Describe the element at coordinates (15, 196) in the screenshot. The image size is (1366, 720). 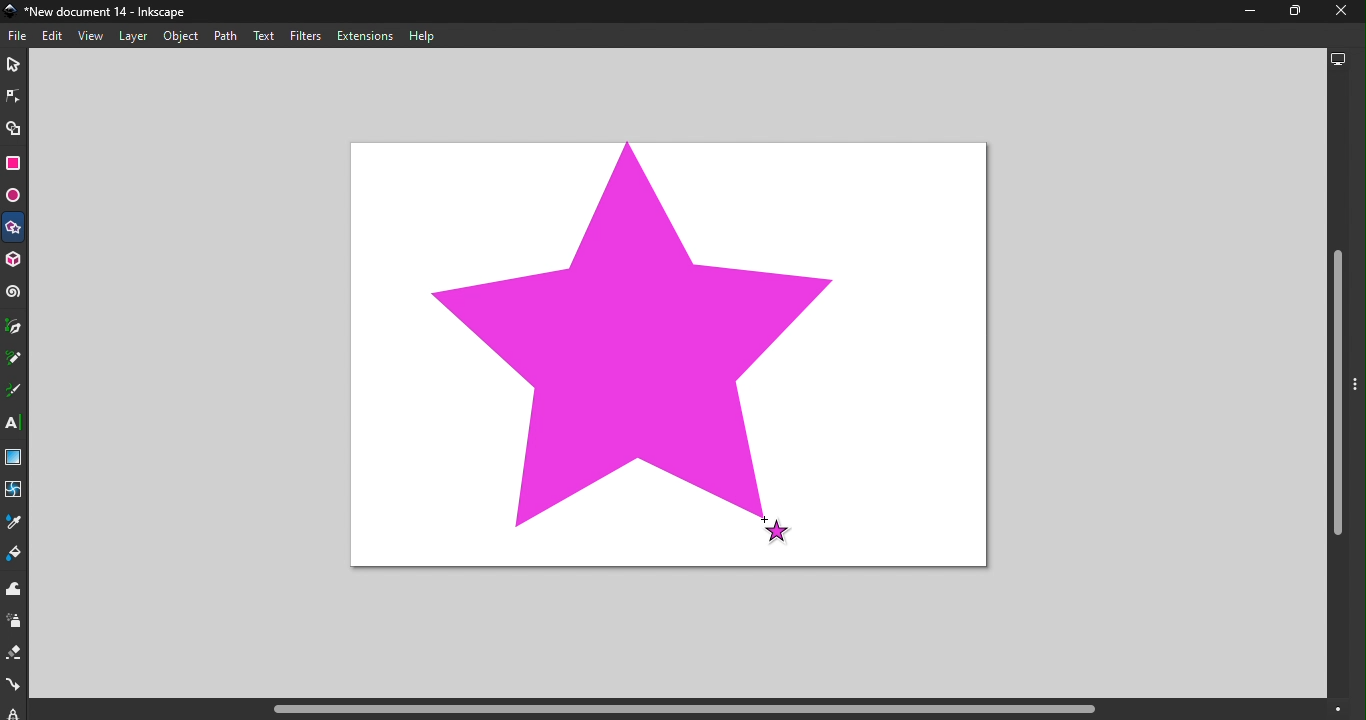
I see `Ellipse/Arc tool` at that location.